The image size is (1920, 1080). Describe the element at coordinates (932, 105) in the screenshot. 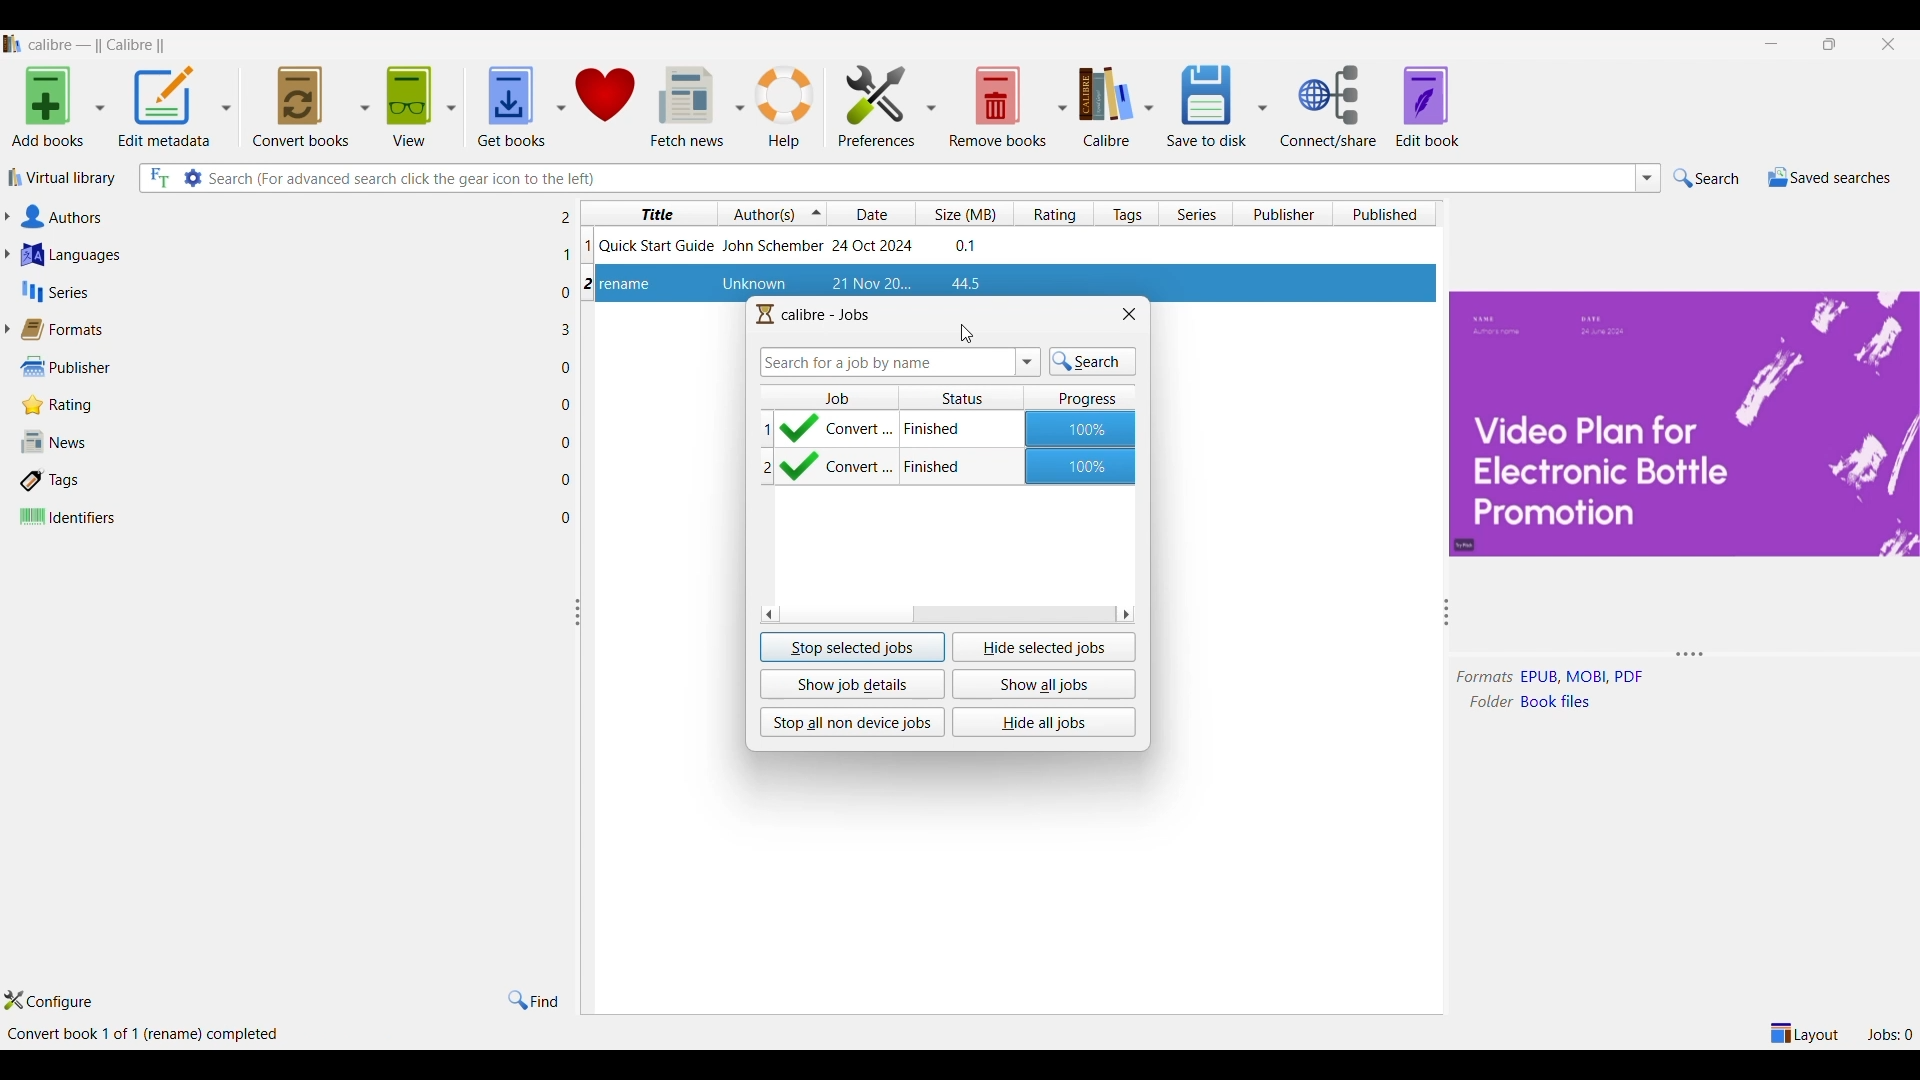

I see `Preference options` at that location.